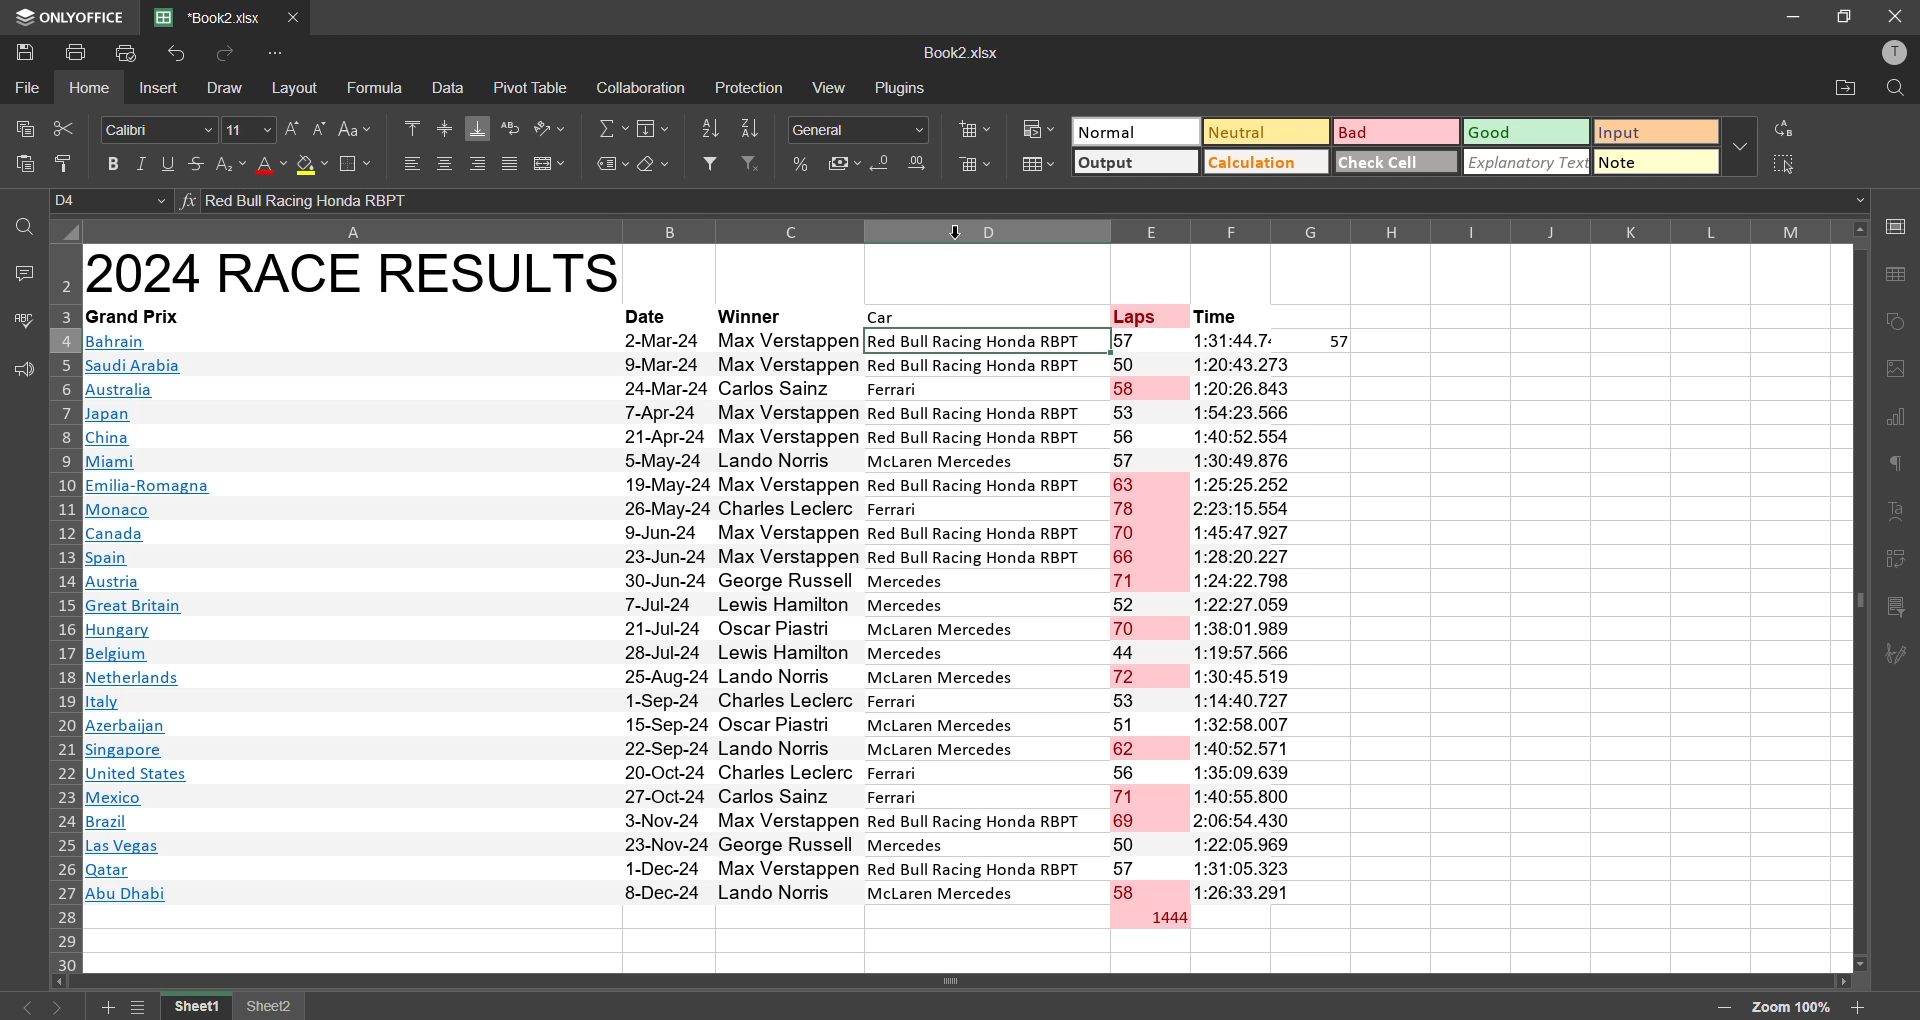  Describe the element at coordinates (958, 982) in the screenshot. I see `scrollbar` at that location.